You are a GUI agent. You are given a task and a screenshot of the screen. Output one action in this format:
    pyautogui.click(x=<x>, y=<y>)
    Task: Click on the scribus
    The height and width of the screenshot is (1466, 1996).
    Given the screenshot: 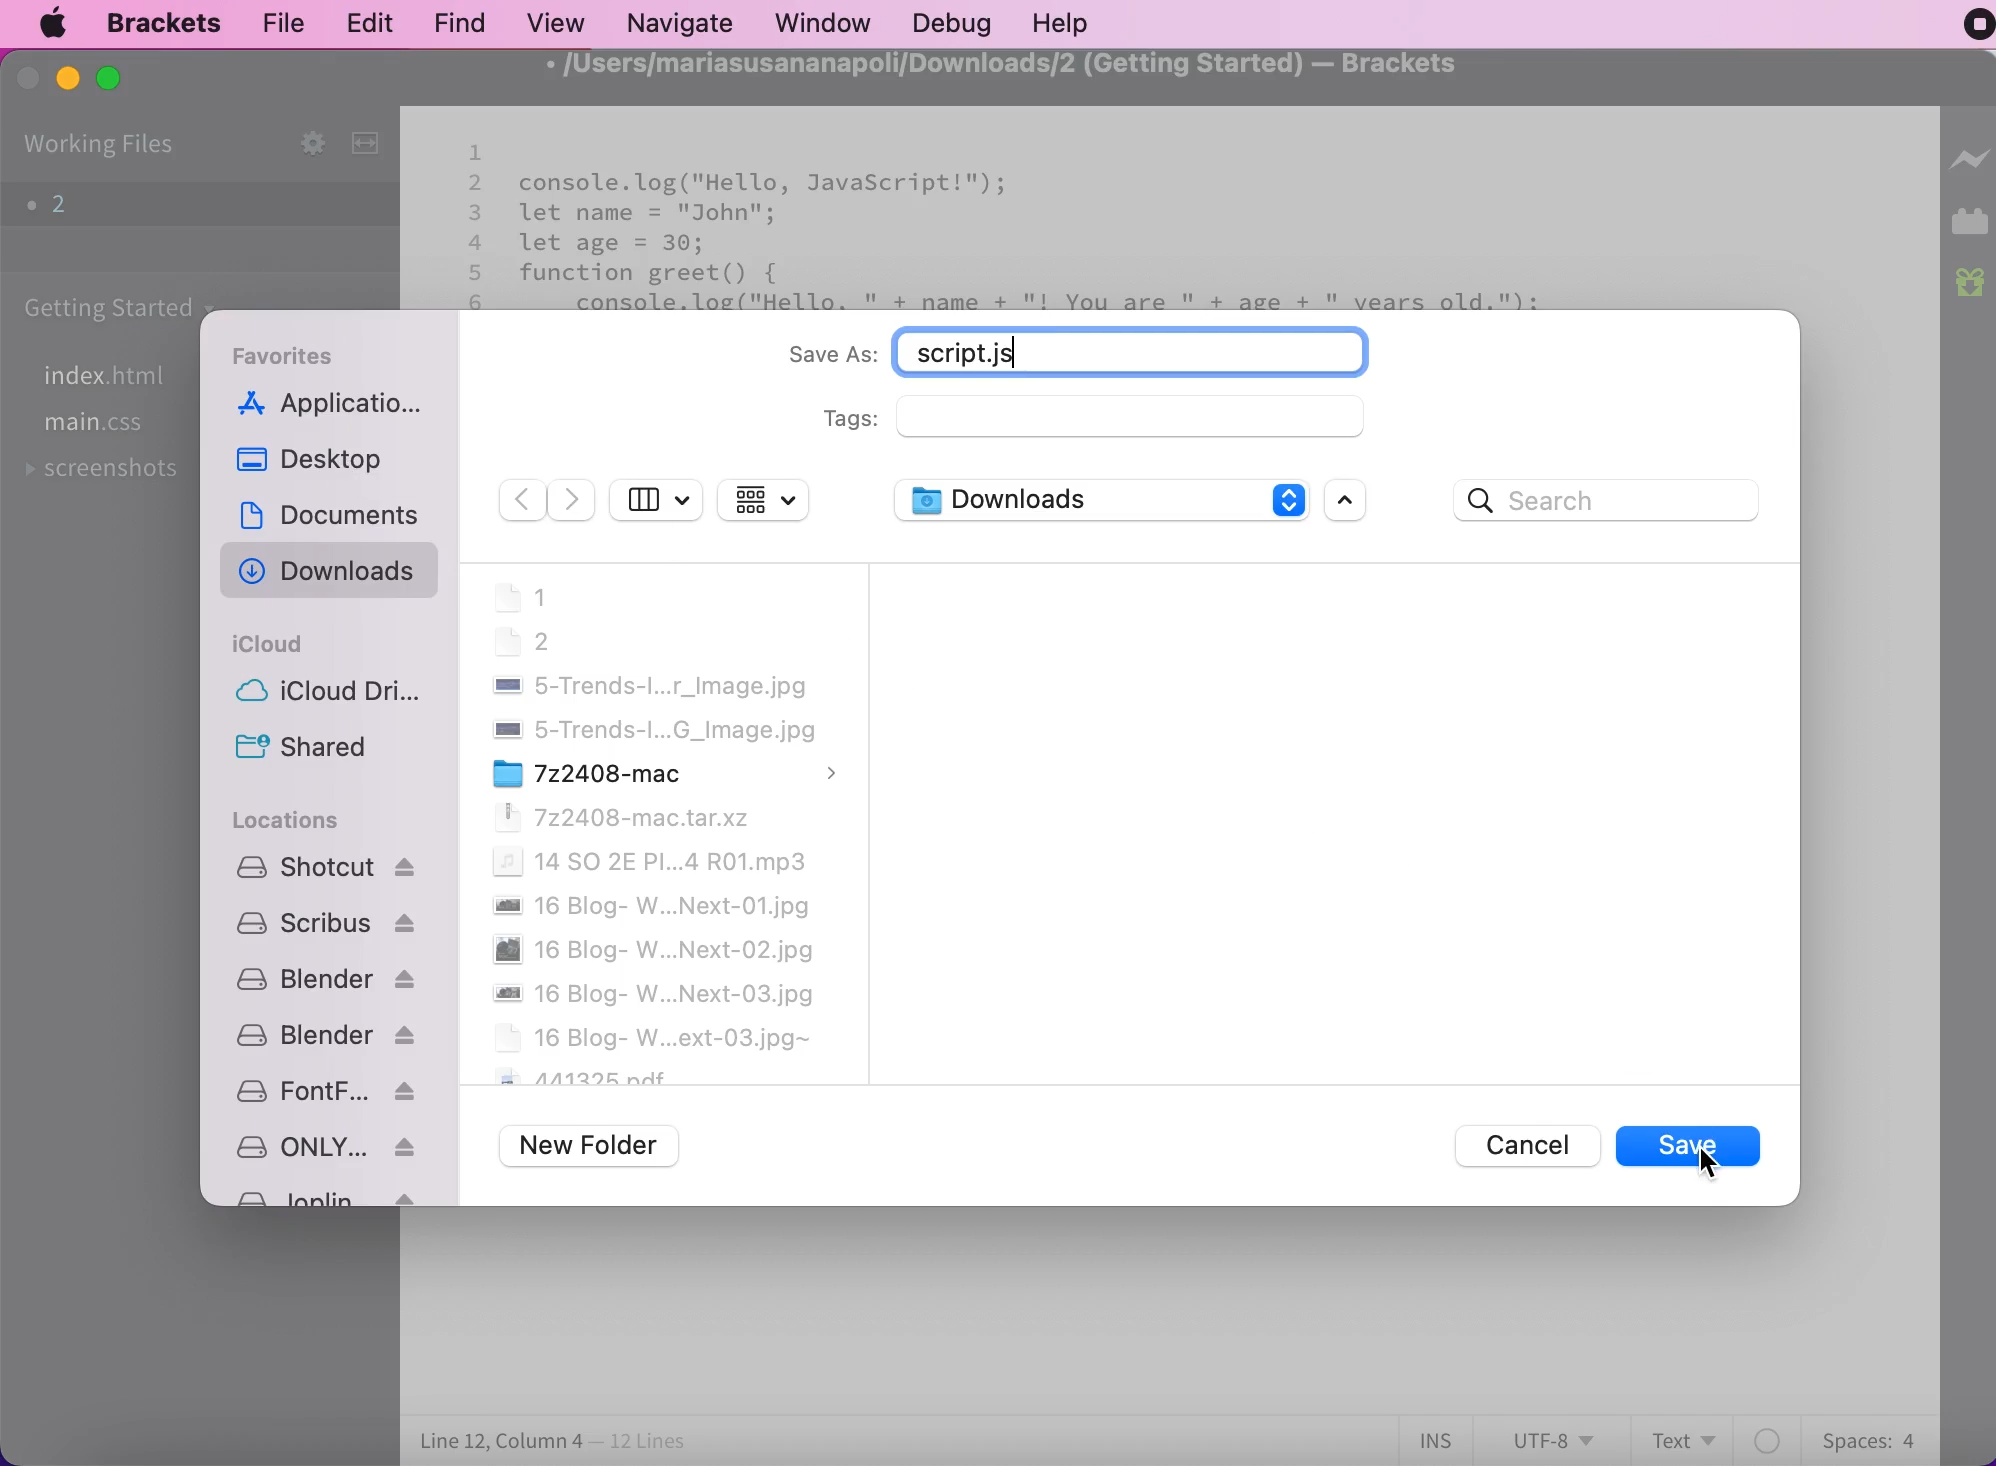 What is the action you would take?
    pyautogui.click(x=325, y=921)
    